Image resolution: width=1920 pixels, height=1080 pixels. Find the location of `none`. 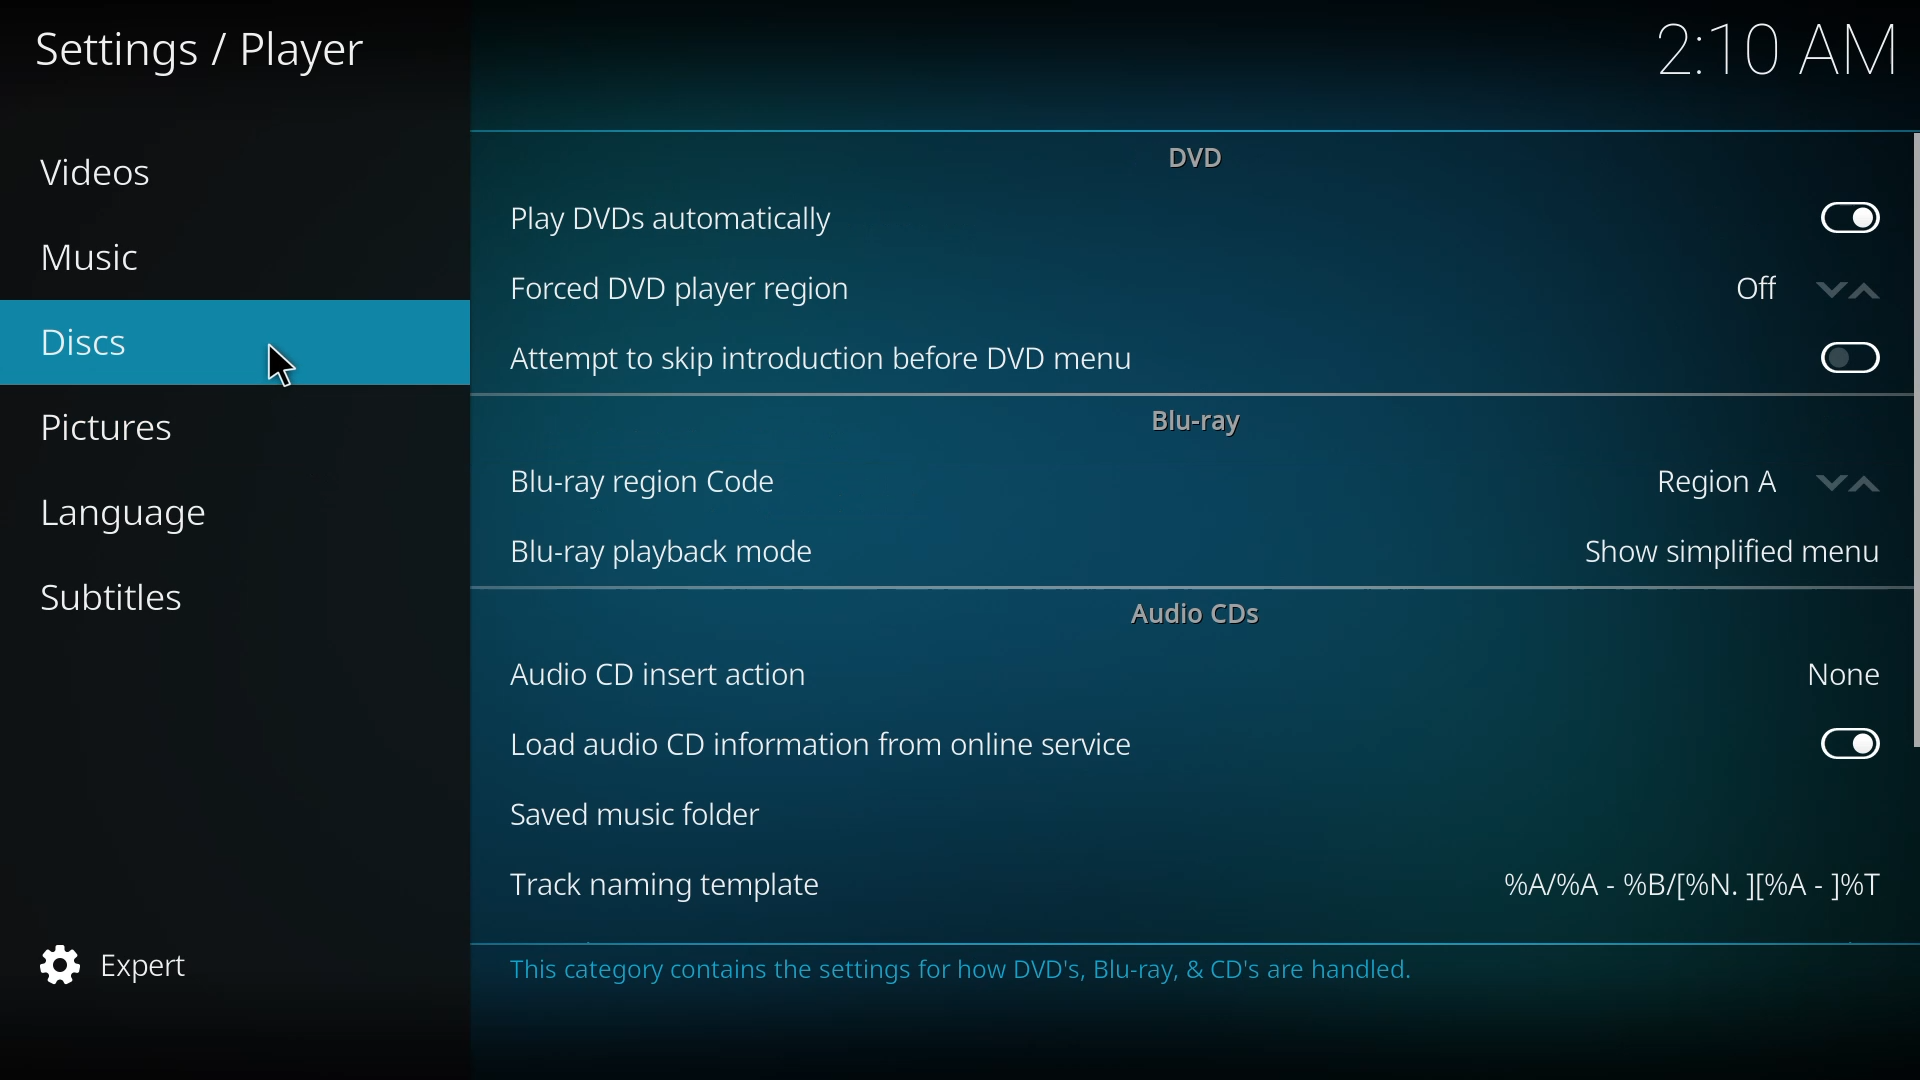

none is located at coordinates (1830, 673).